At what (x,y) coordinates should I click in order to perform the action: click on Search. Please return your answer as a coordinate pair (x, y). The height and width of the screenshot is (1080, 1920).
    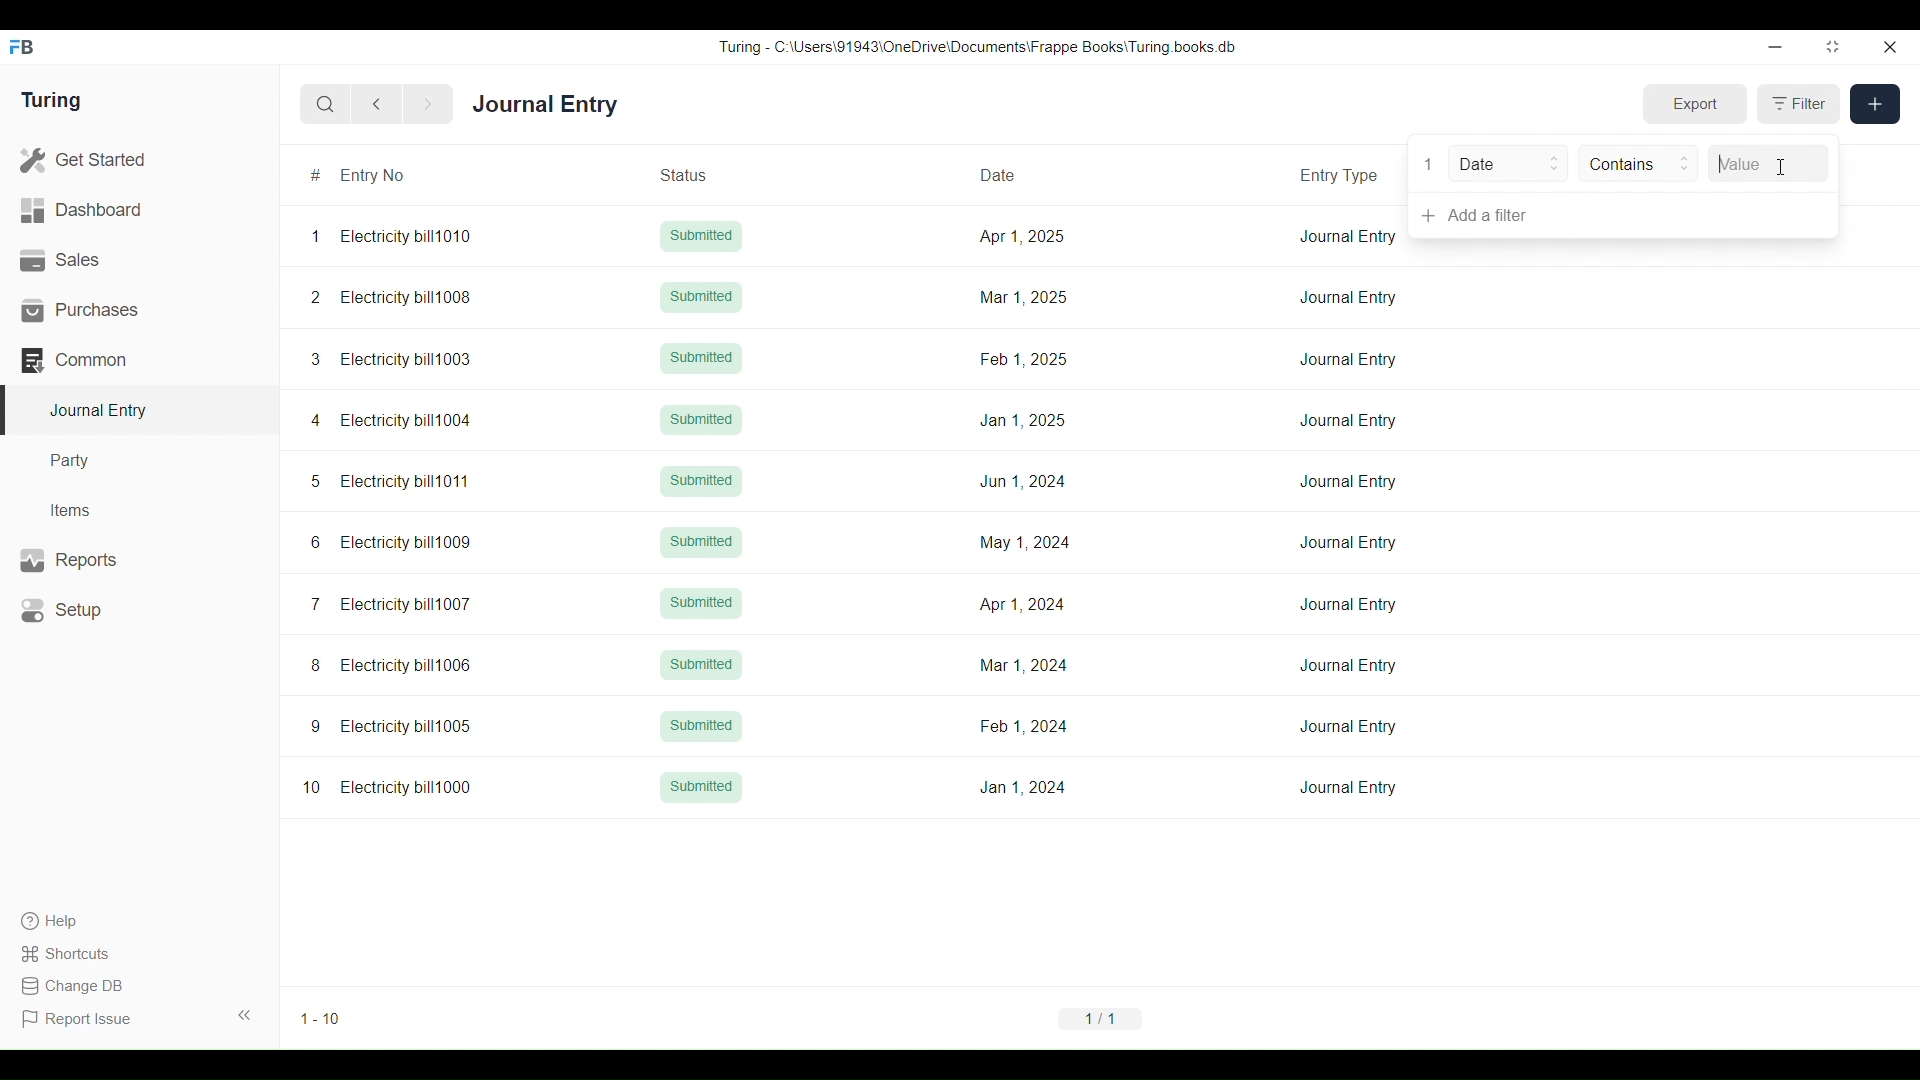
    Looking at the image, I should click on (325, 105).